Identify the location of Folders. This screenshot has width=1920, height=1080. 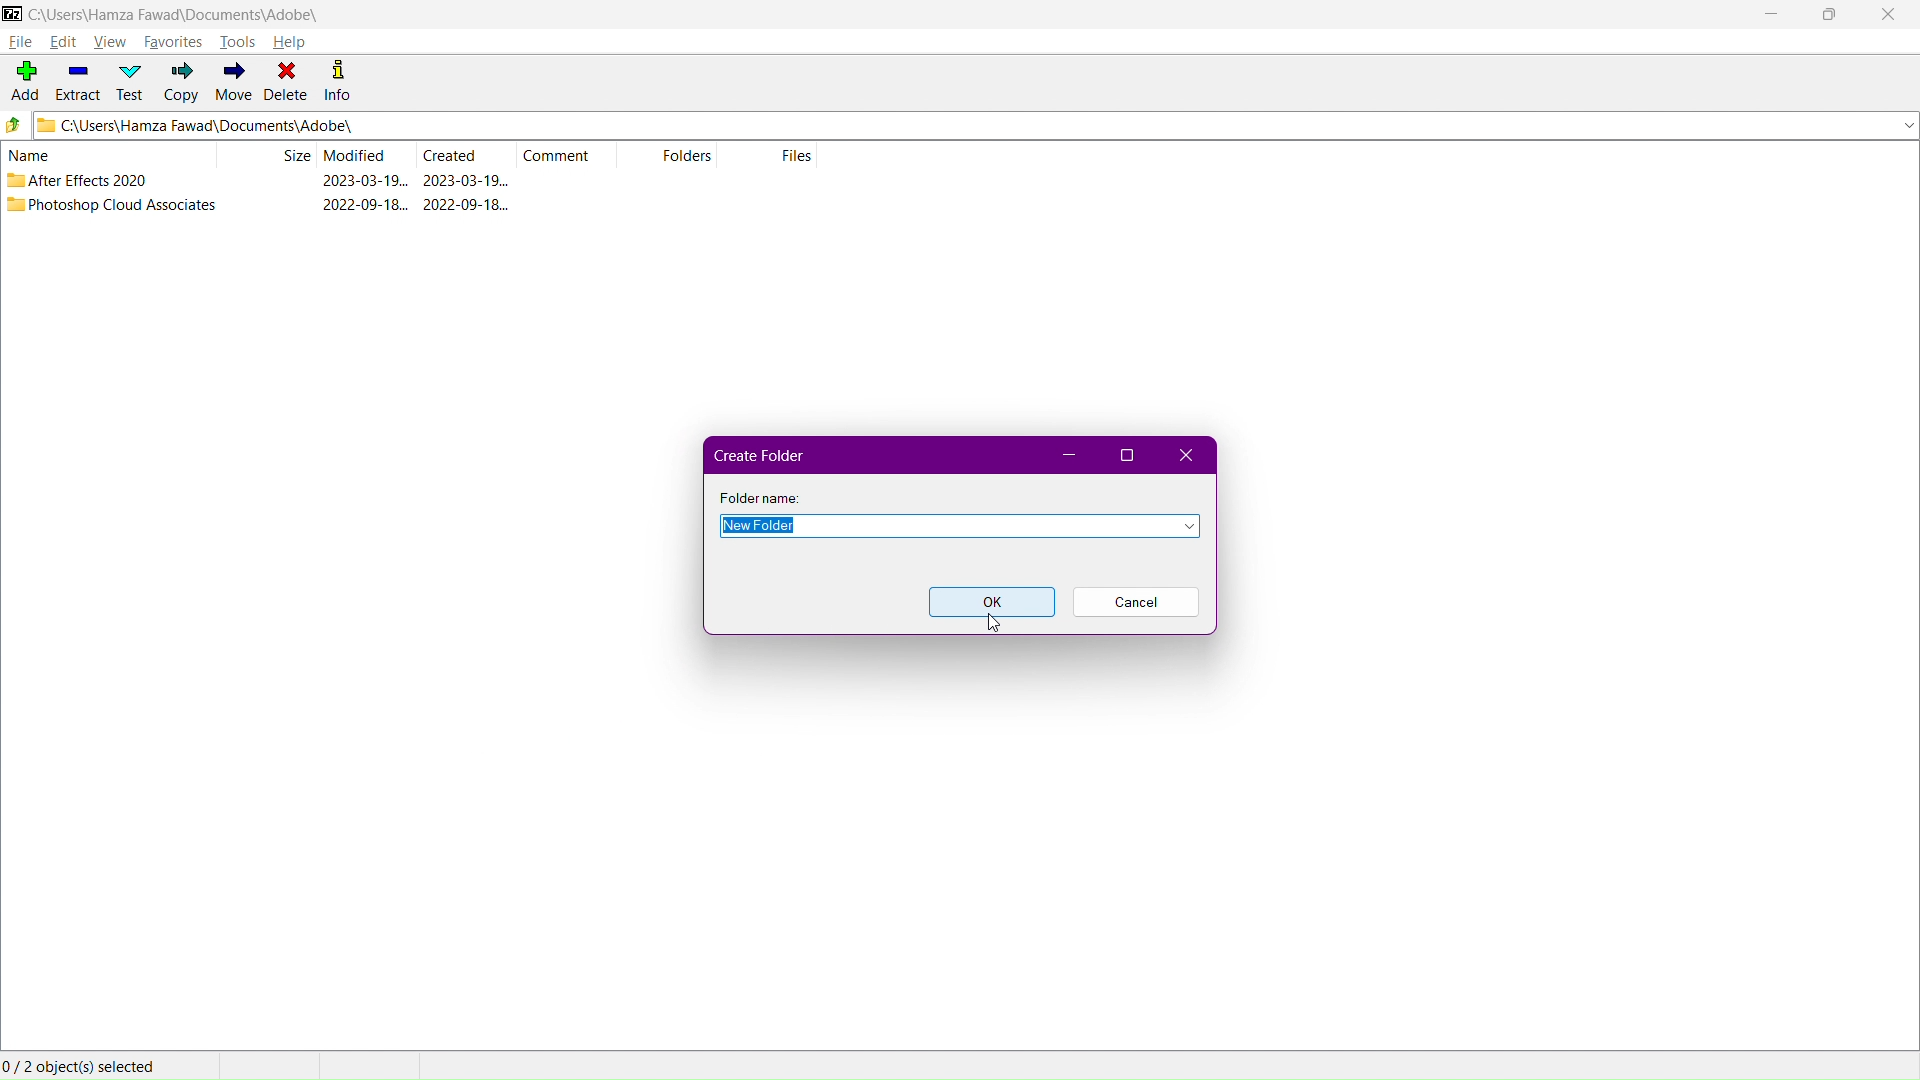
(676, 157).